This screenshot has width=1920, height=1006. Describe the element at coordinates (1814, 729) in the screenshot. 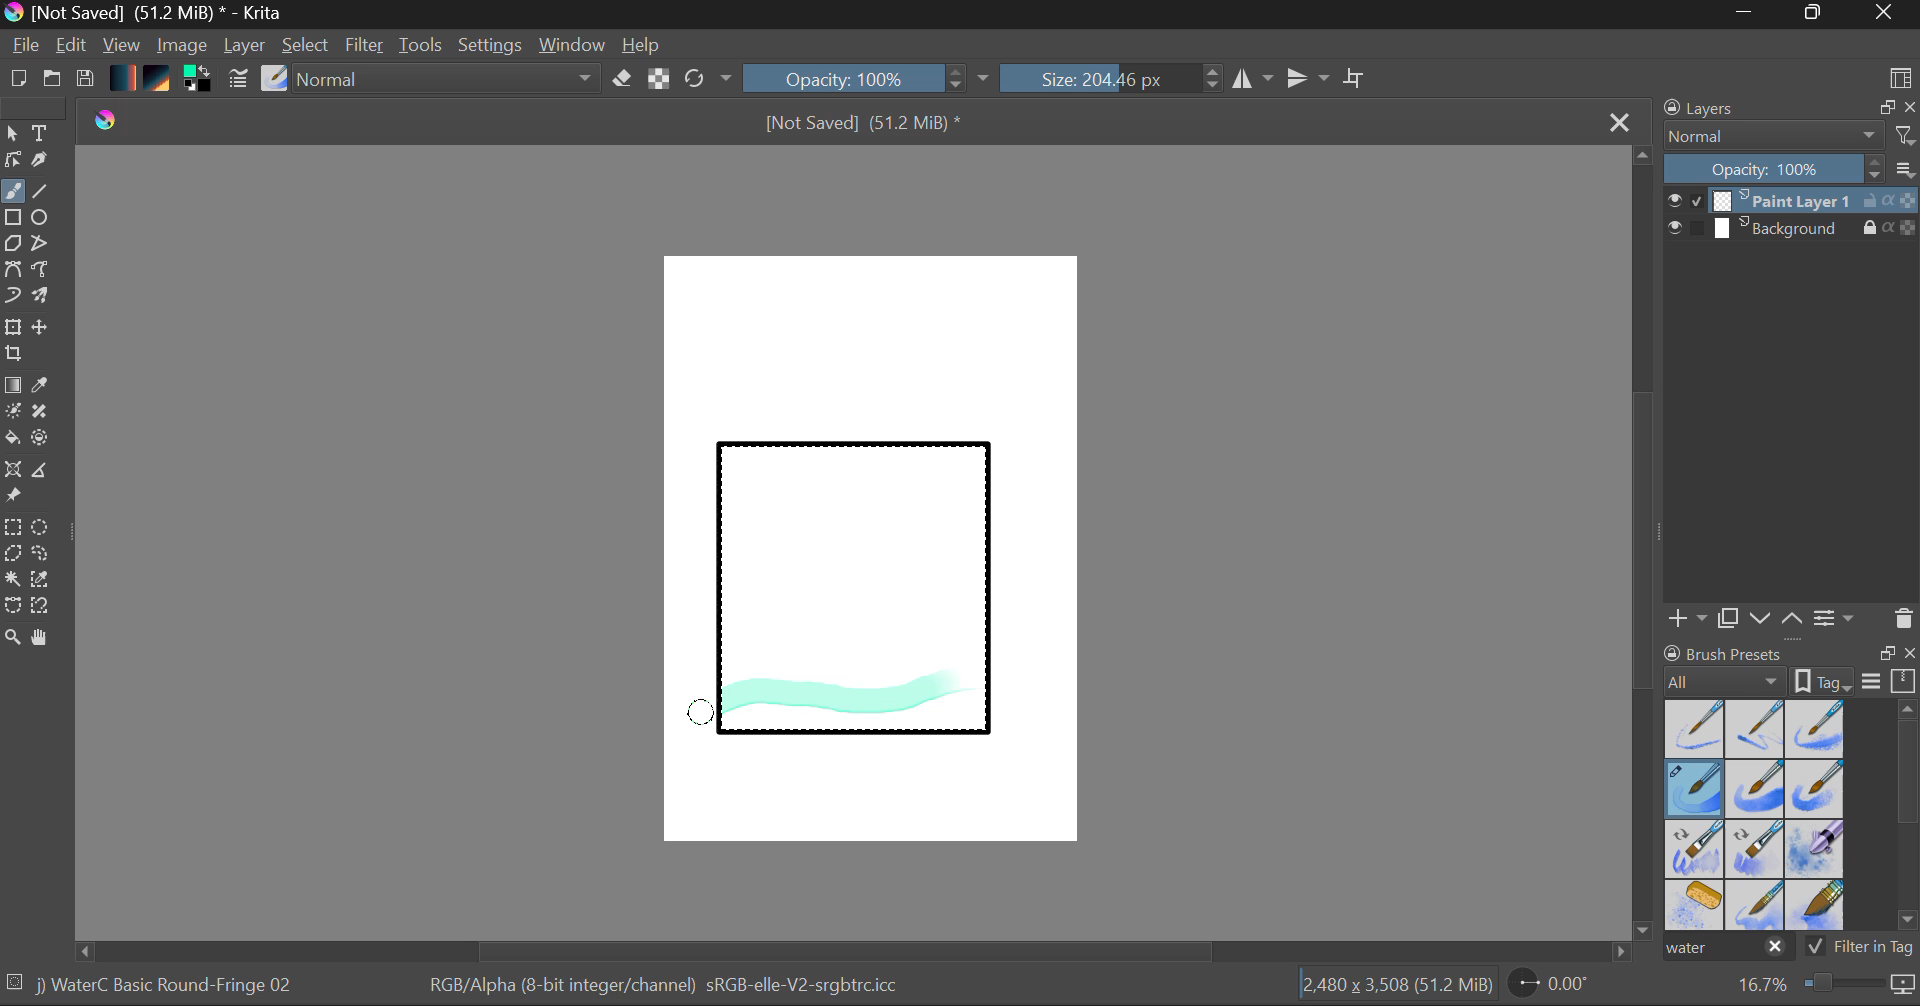

I see `Water C - Wet Pattern` at that location.